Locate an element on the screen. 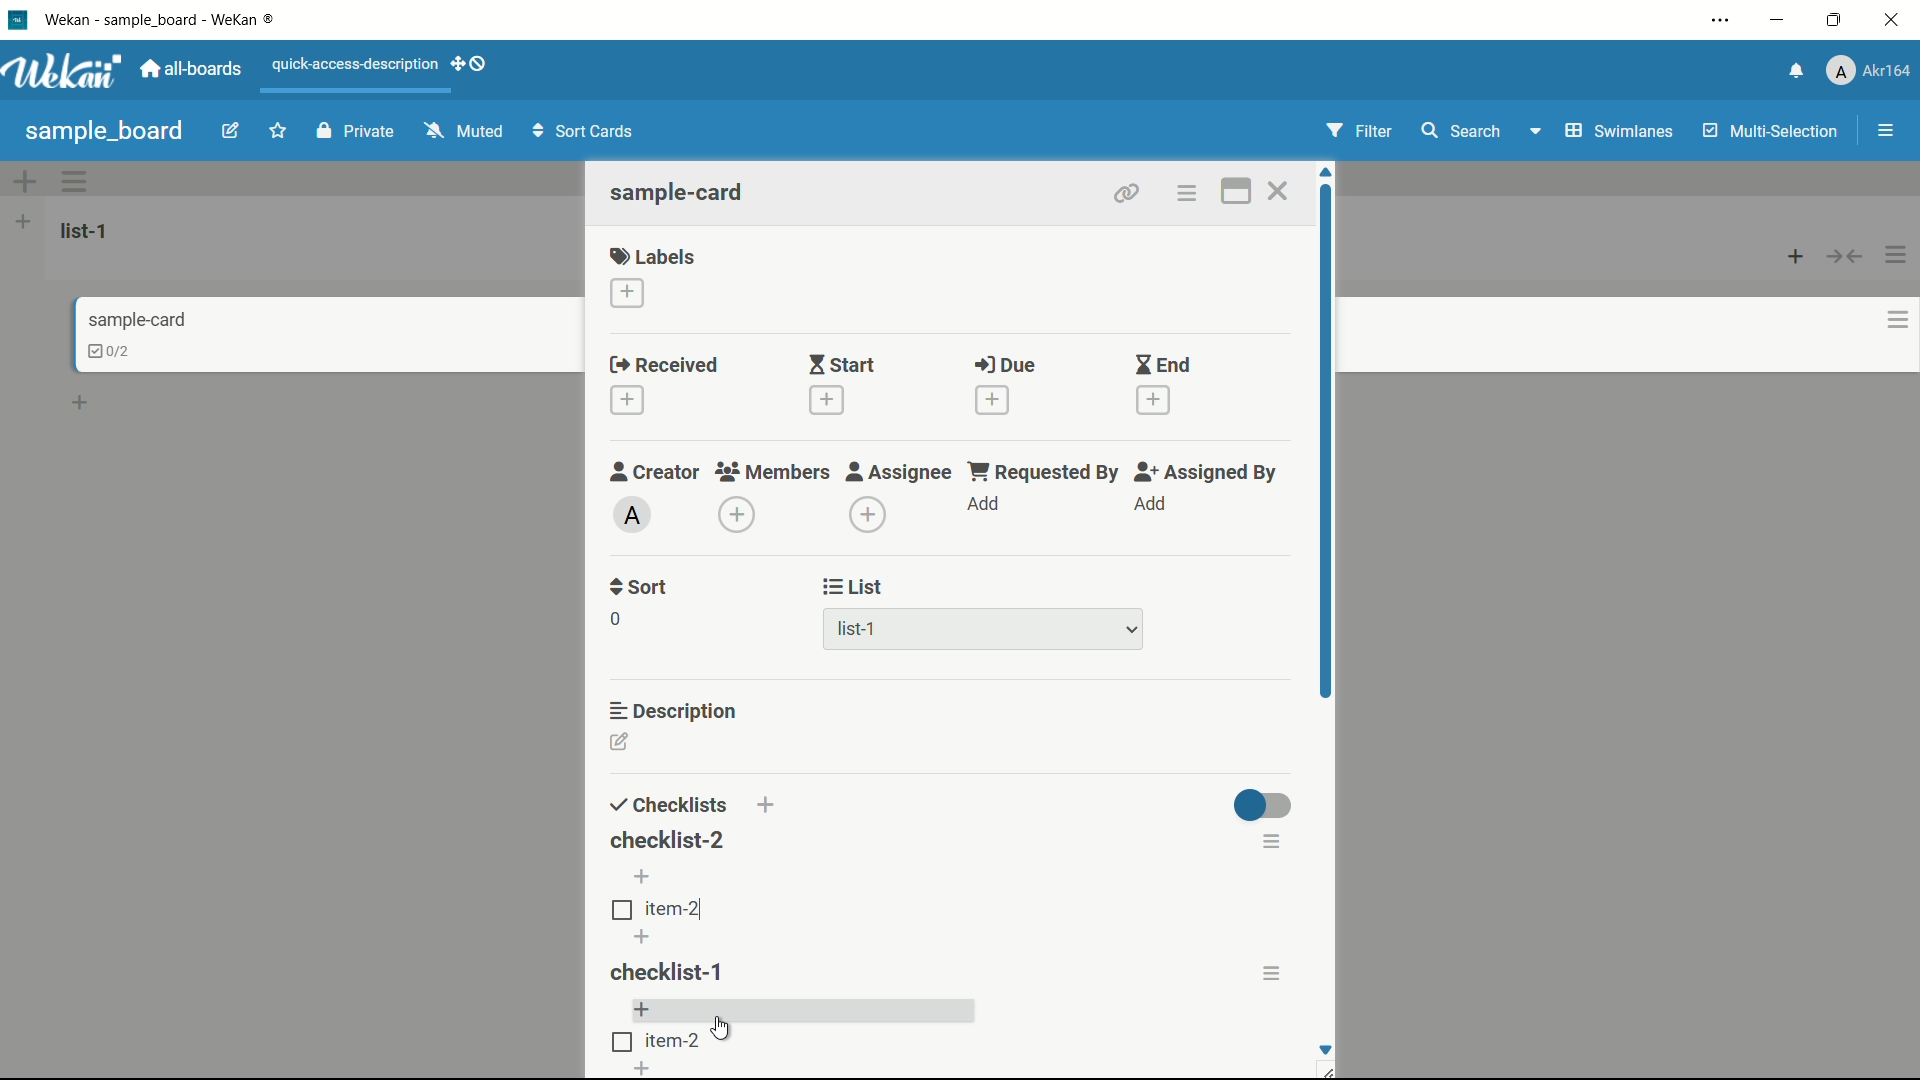 This screenshot has width=1920, height=1080. add date is located at coordinates (1154, 401).